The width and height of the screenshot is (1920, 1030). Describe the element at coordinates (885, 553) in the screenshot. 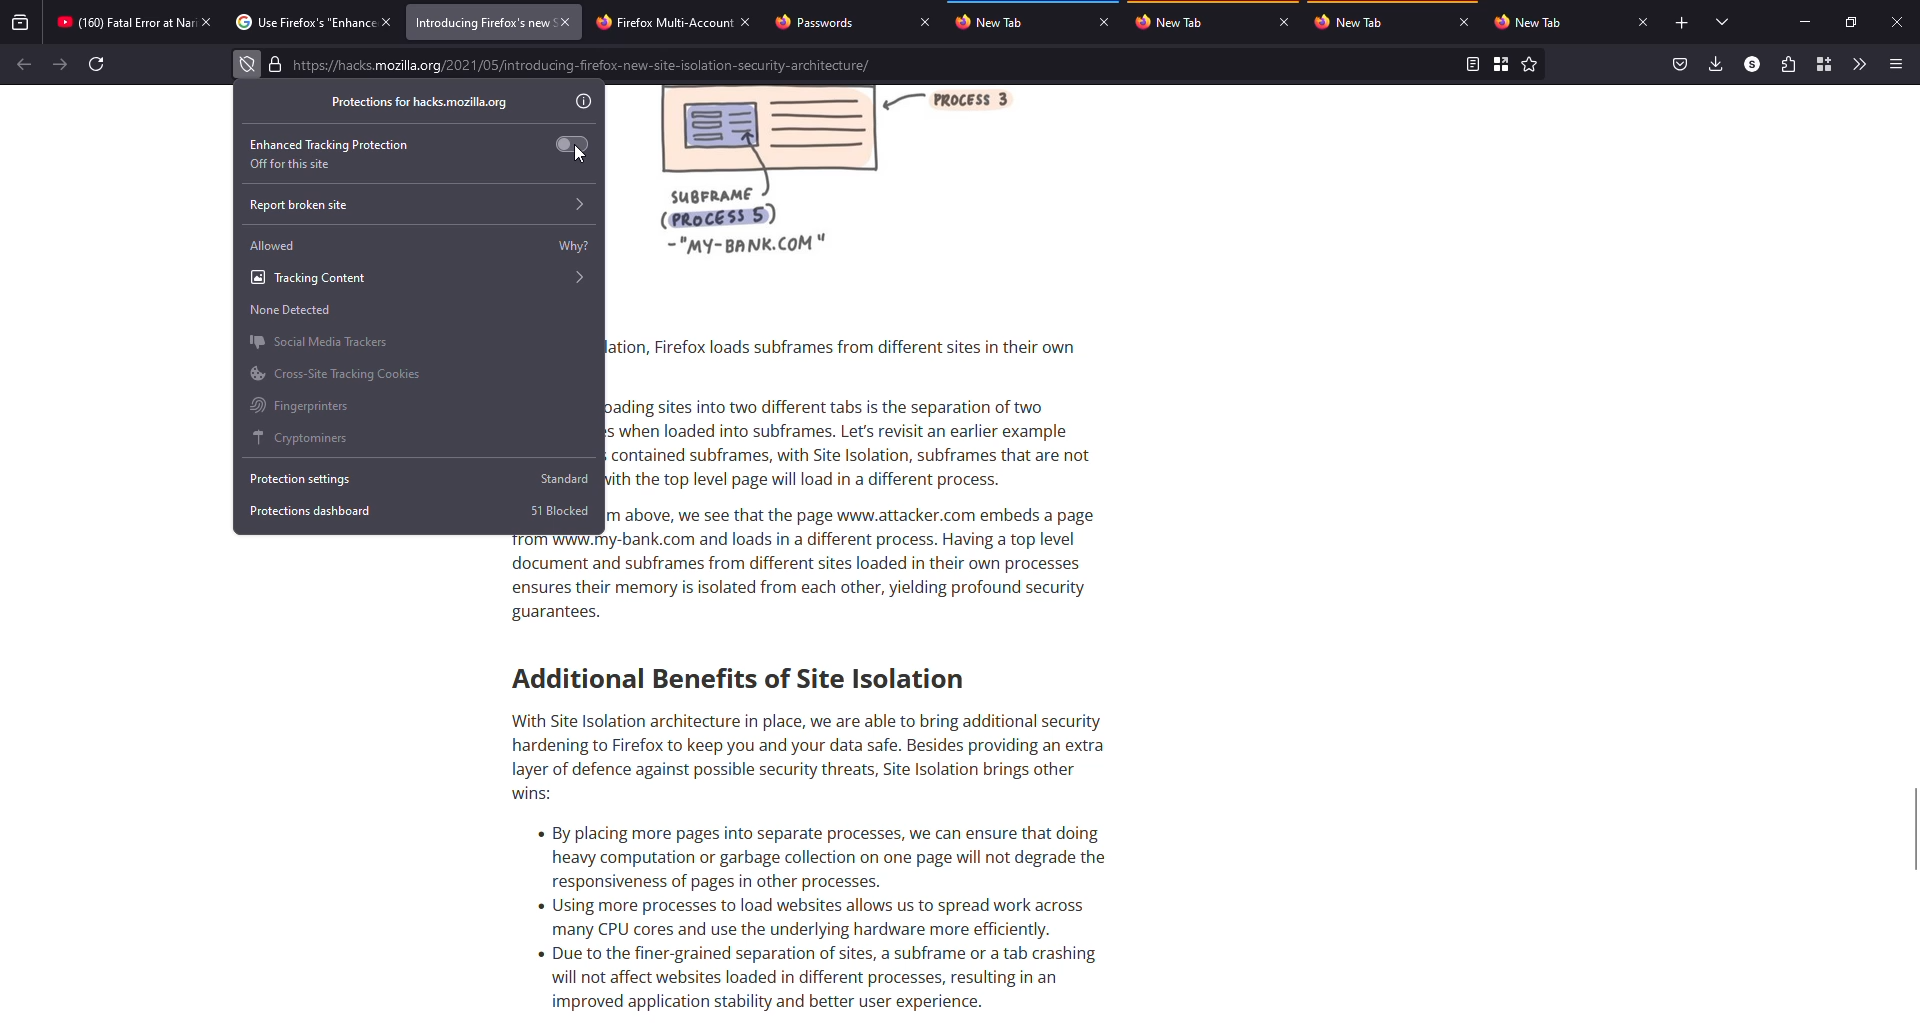

I see `website description` at that location.